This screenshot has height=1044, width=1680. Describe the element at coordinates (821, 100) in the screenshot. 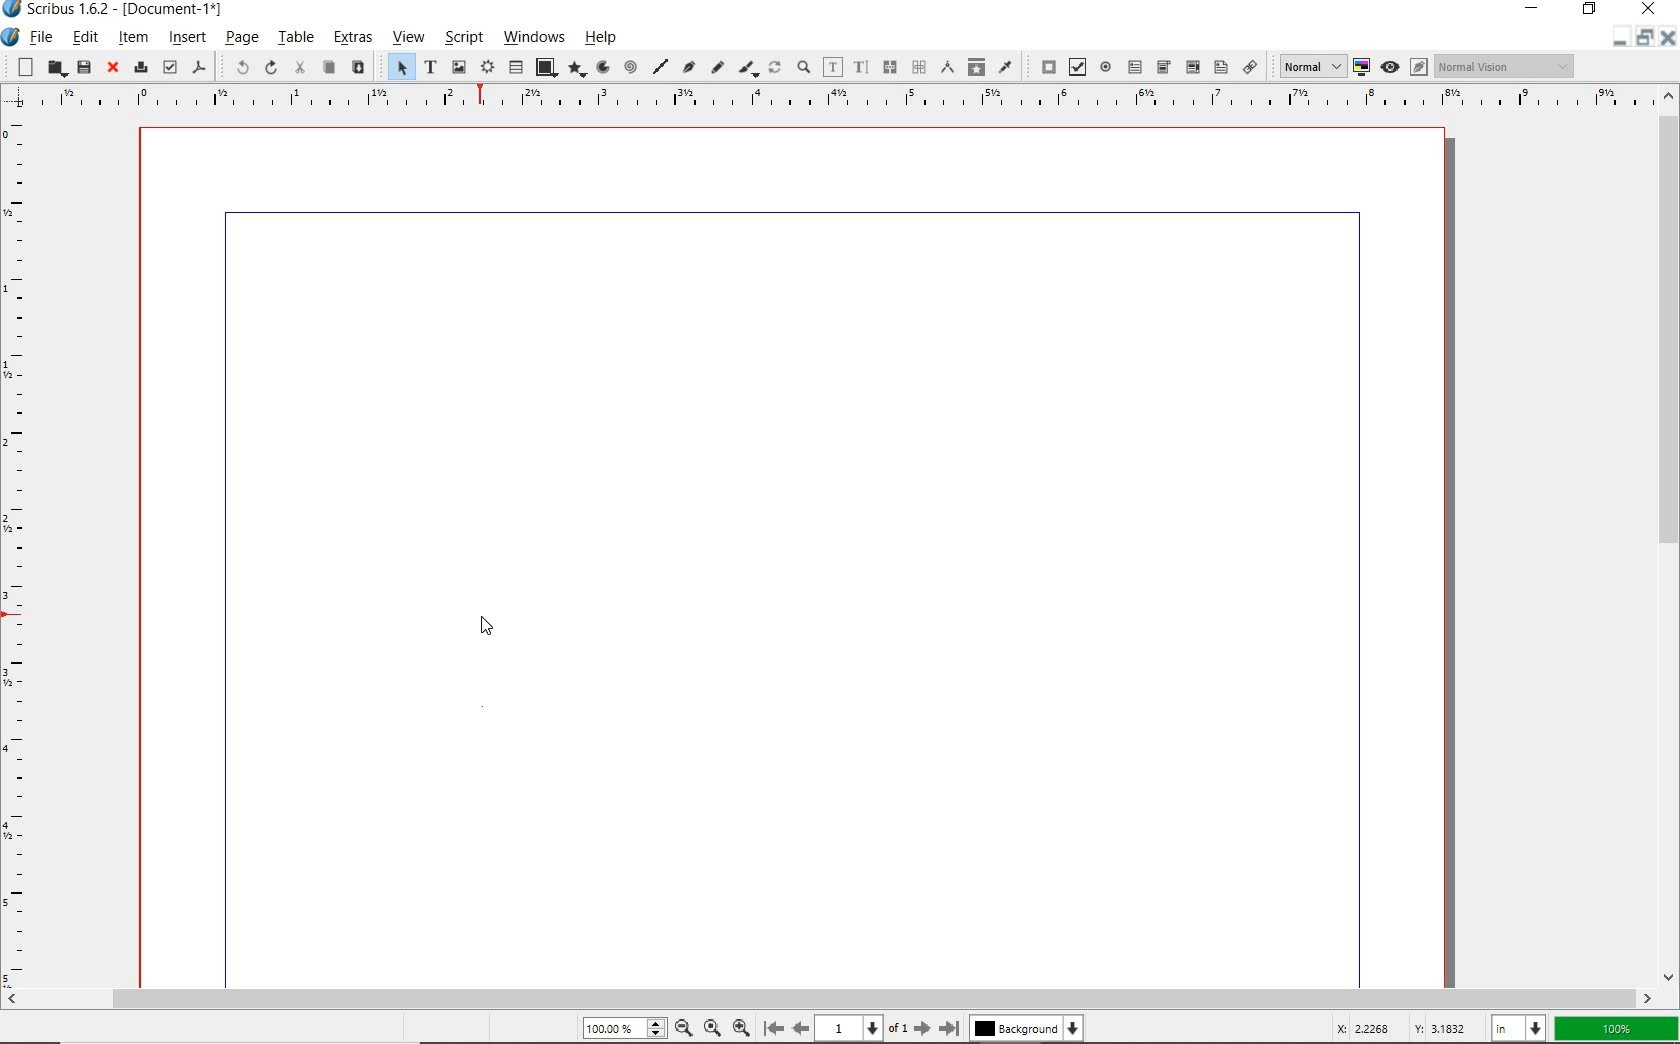

I see `Vertical page margin` at that location.